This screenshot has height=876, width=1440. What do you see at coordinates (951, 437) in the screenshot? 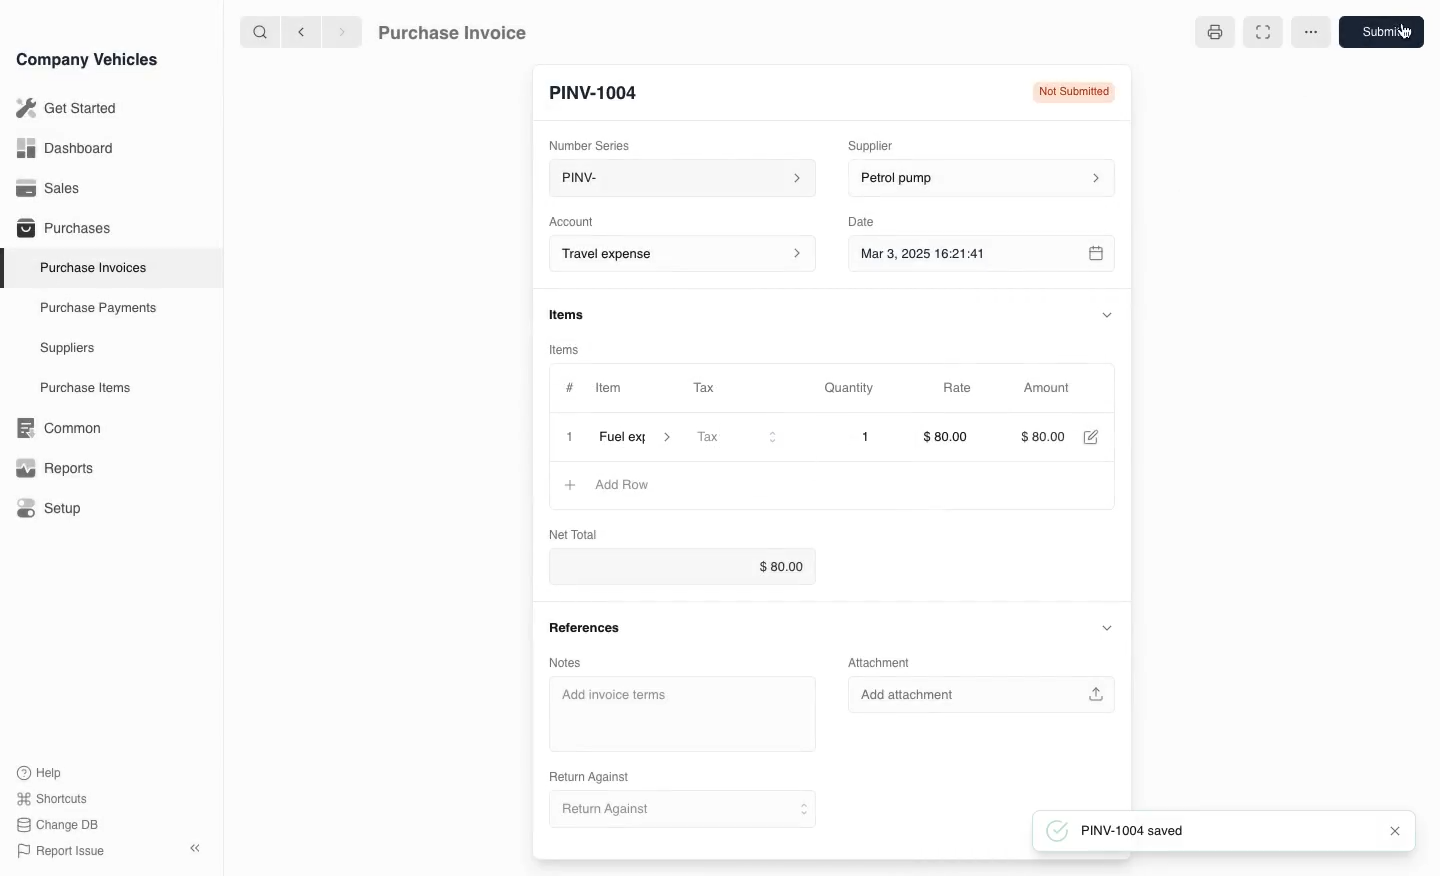
I see `$80.00` at bounding box center [951, 437].